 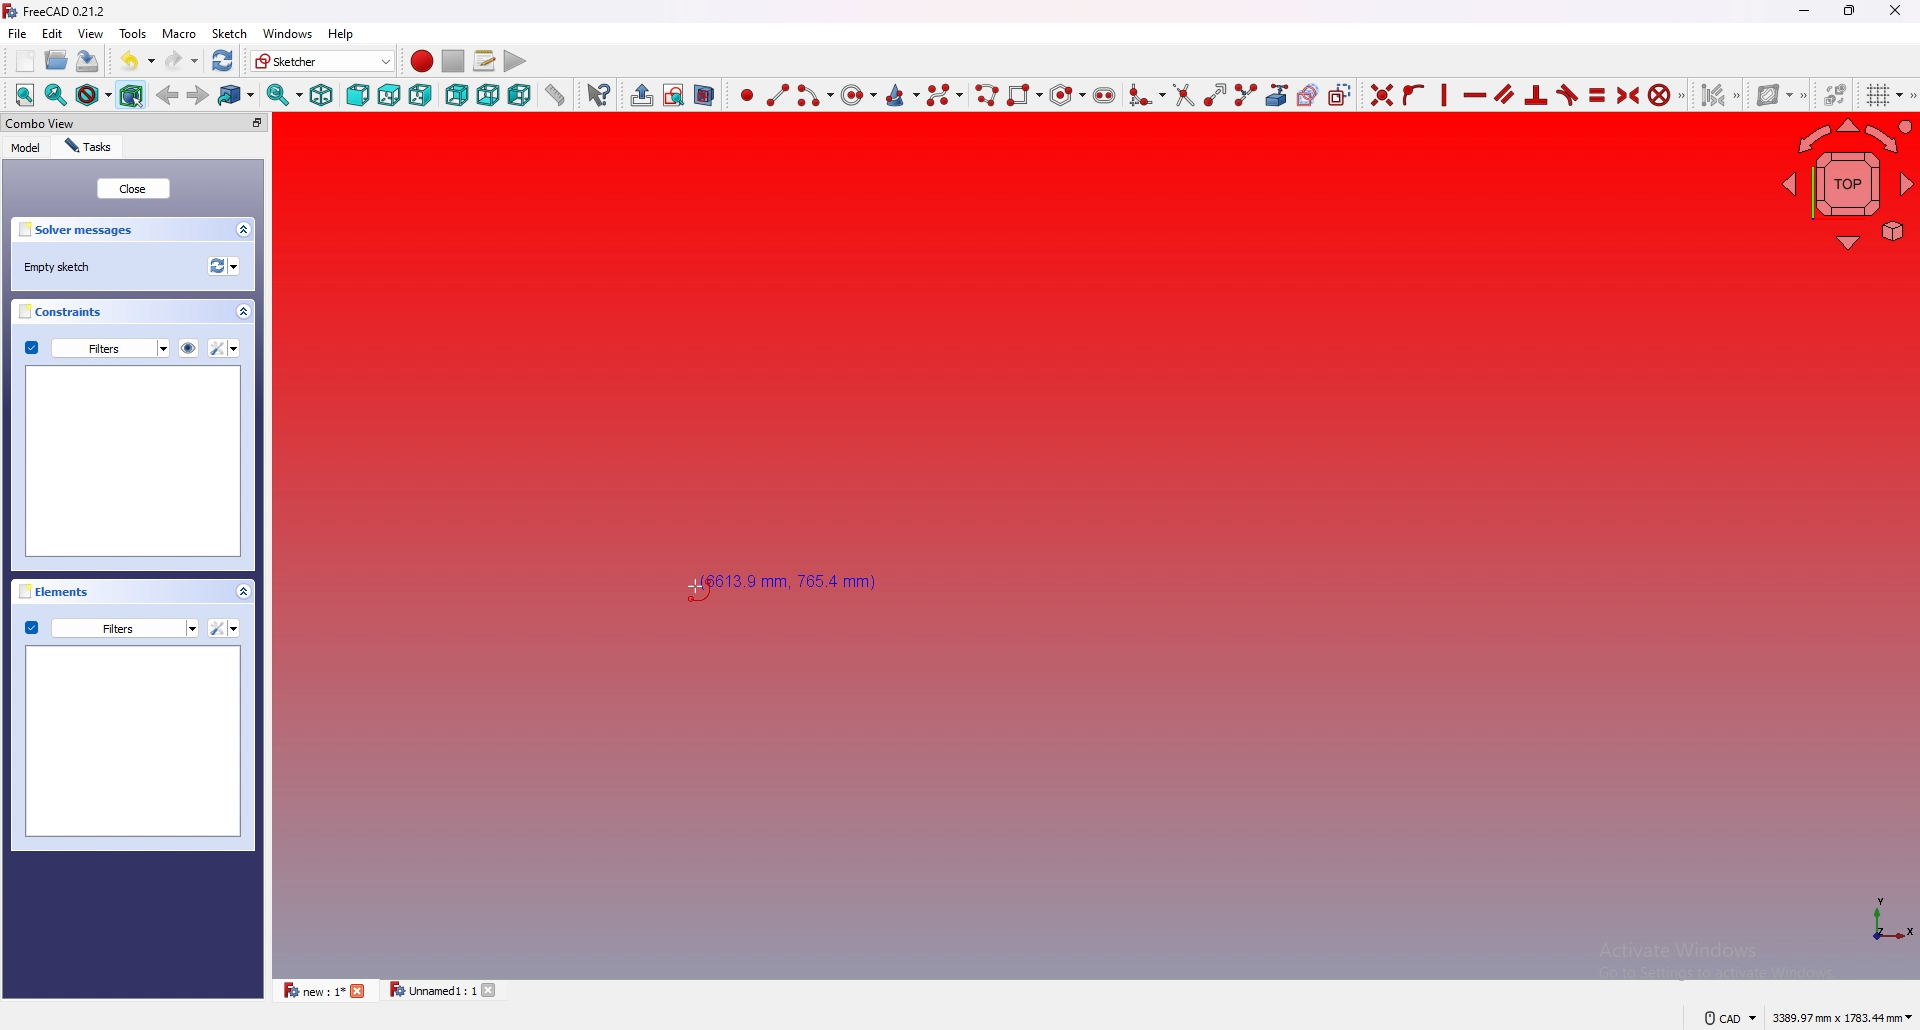 I want to click on constraint vertically, so click(x=1444, y=94).